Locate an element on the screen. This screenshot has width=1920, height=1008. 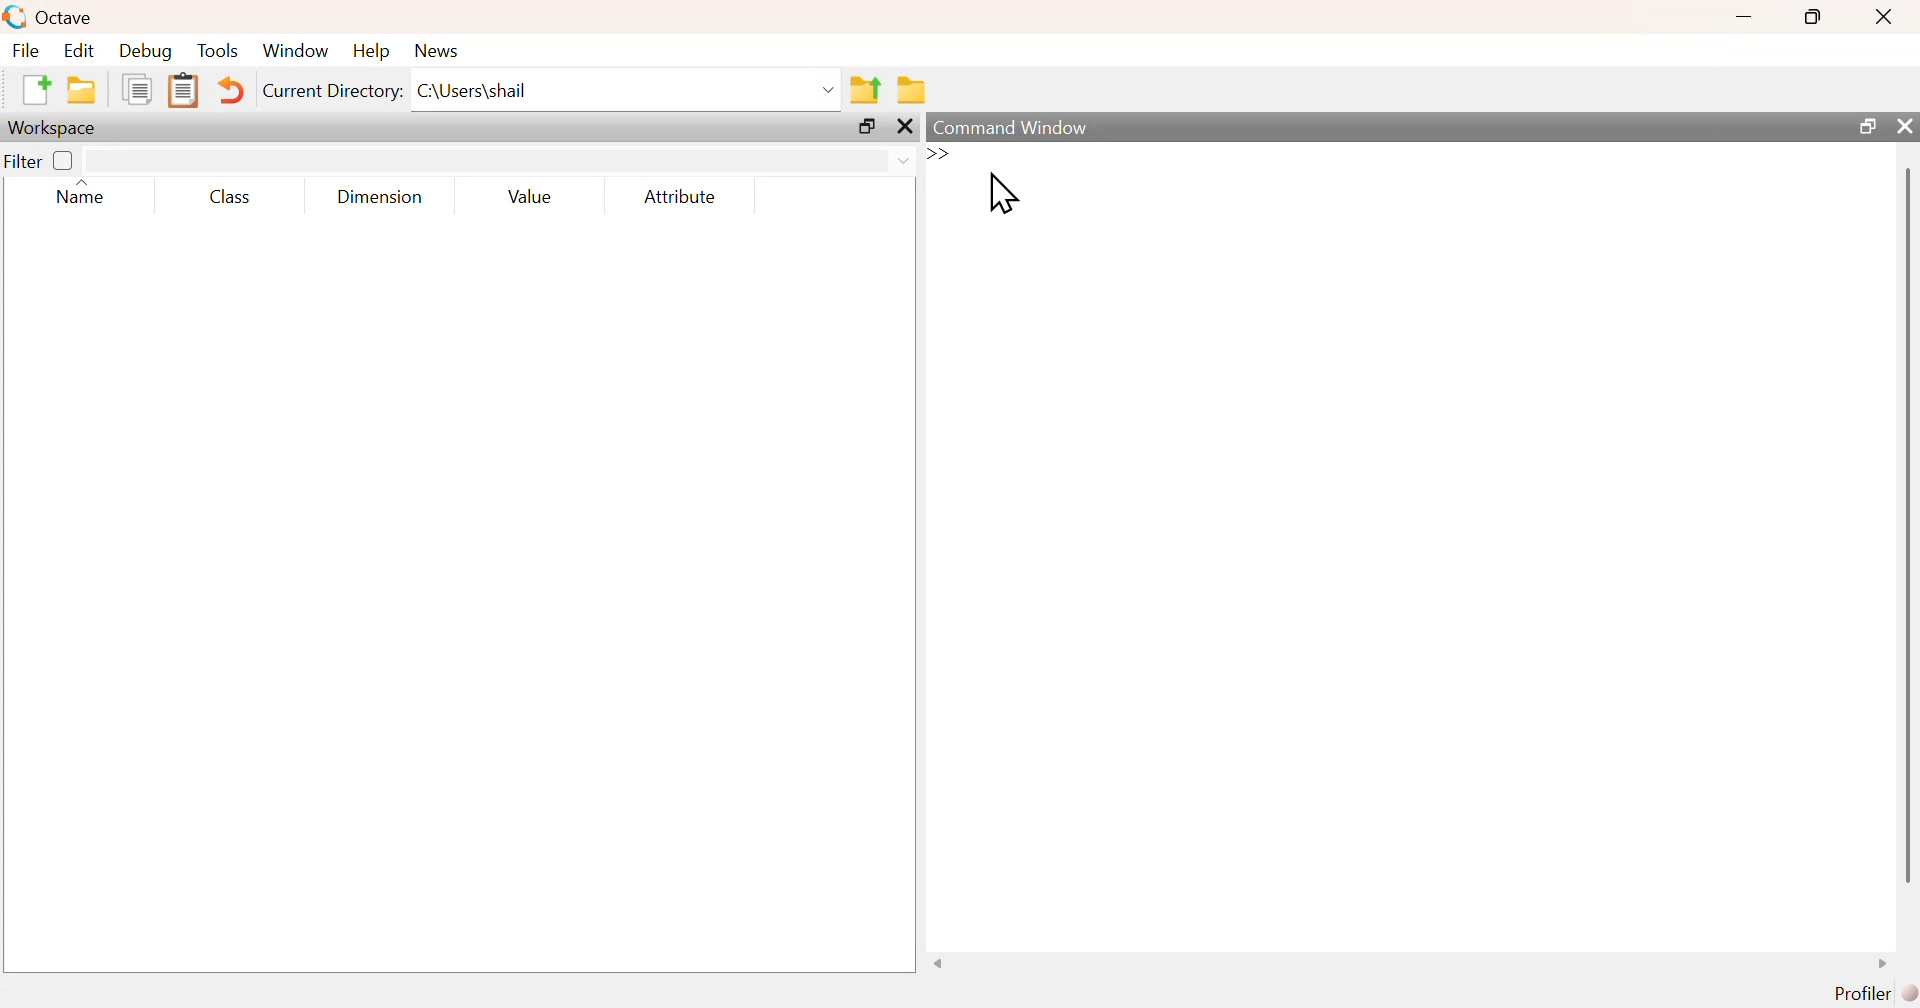
close is located at coordinates (905, 127).